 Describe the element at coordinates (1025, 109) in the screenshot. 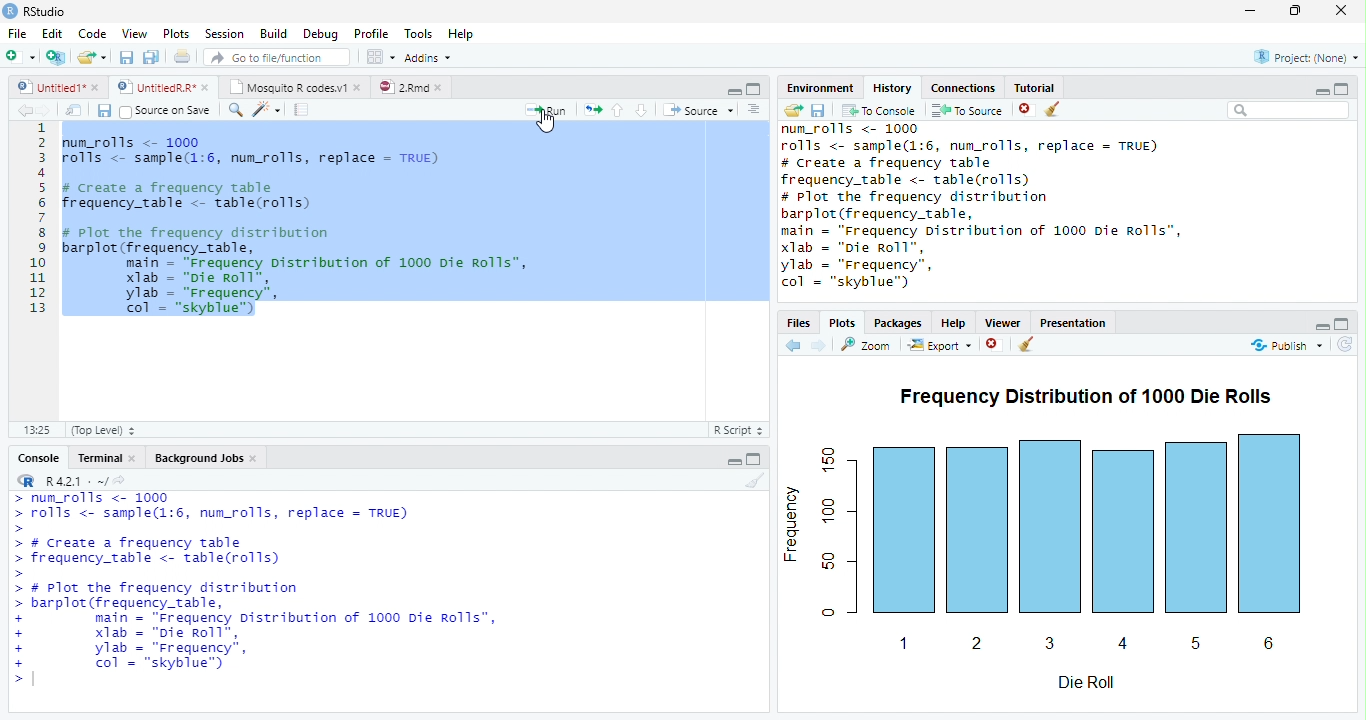

I see `Remove selected history` at that location.